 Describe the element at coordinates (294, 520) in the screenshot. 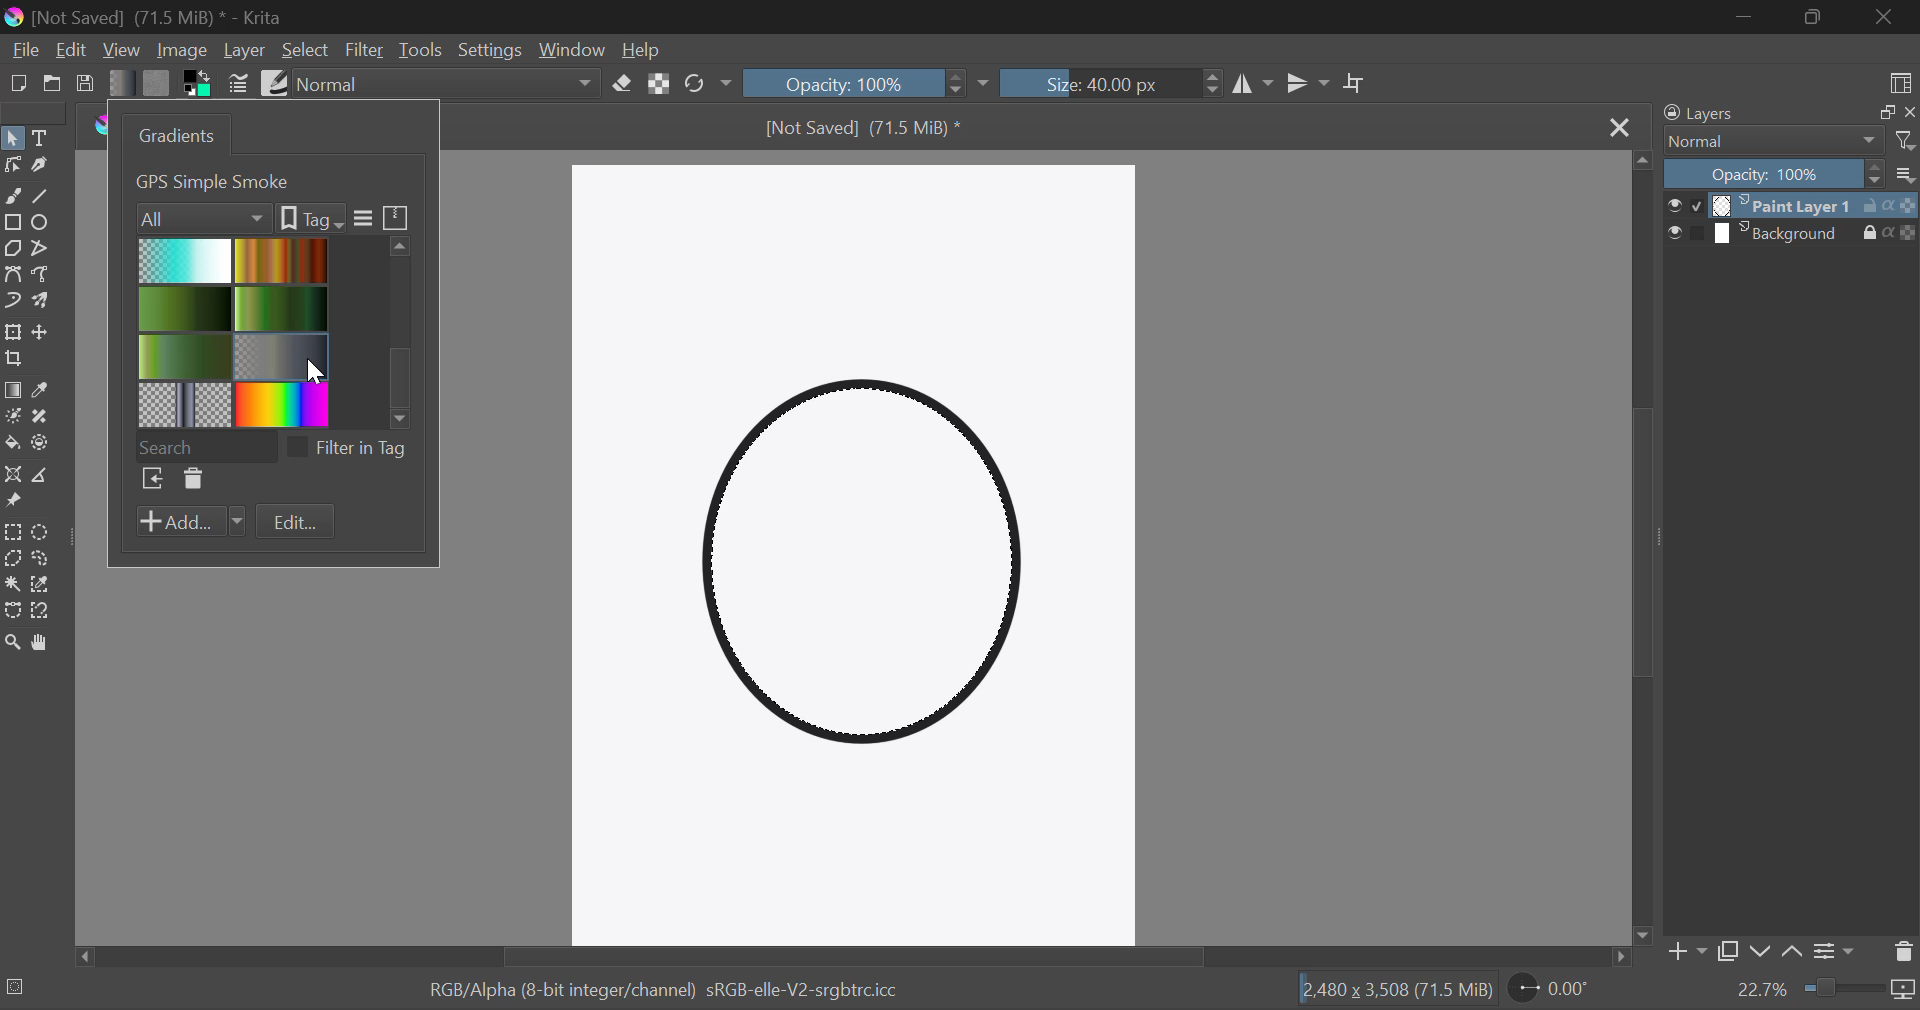

I see `Edit` at that location.